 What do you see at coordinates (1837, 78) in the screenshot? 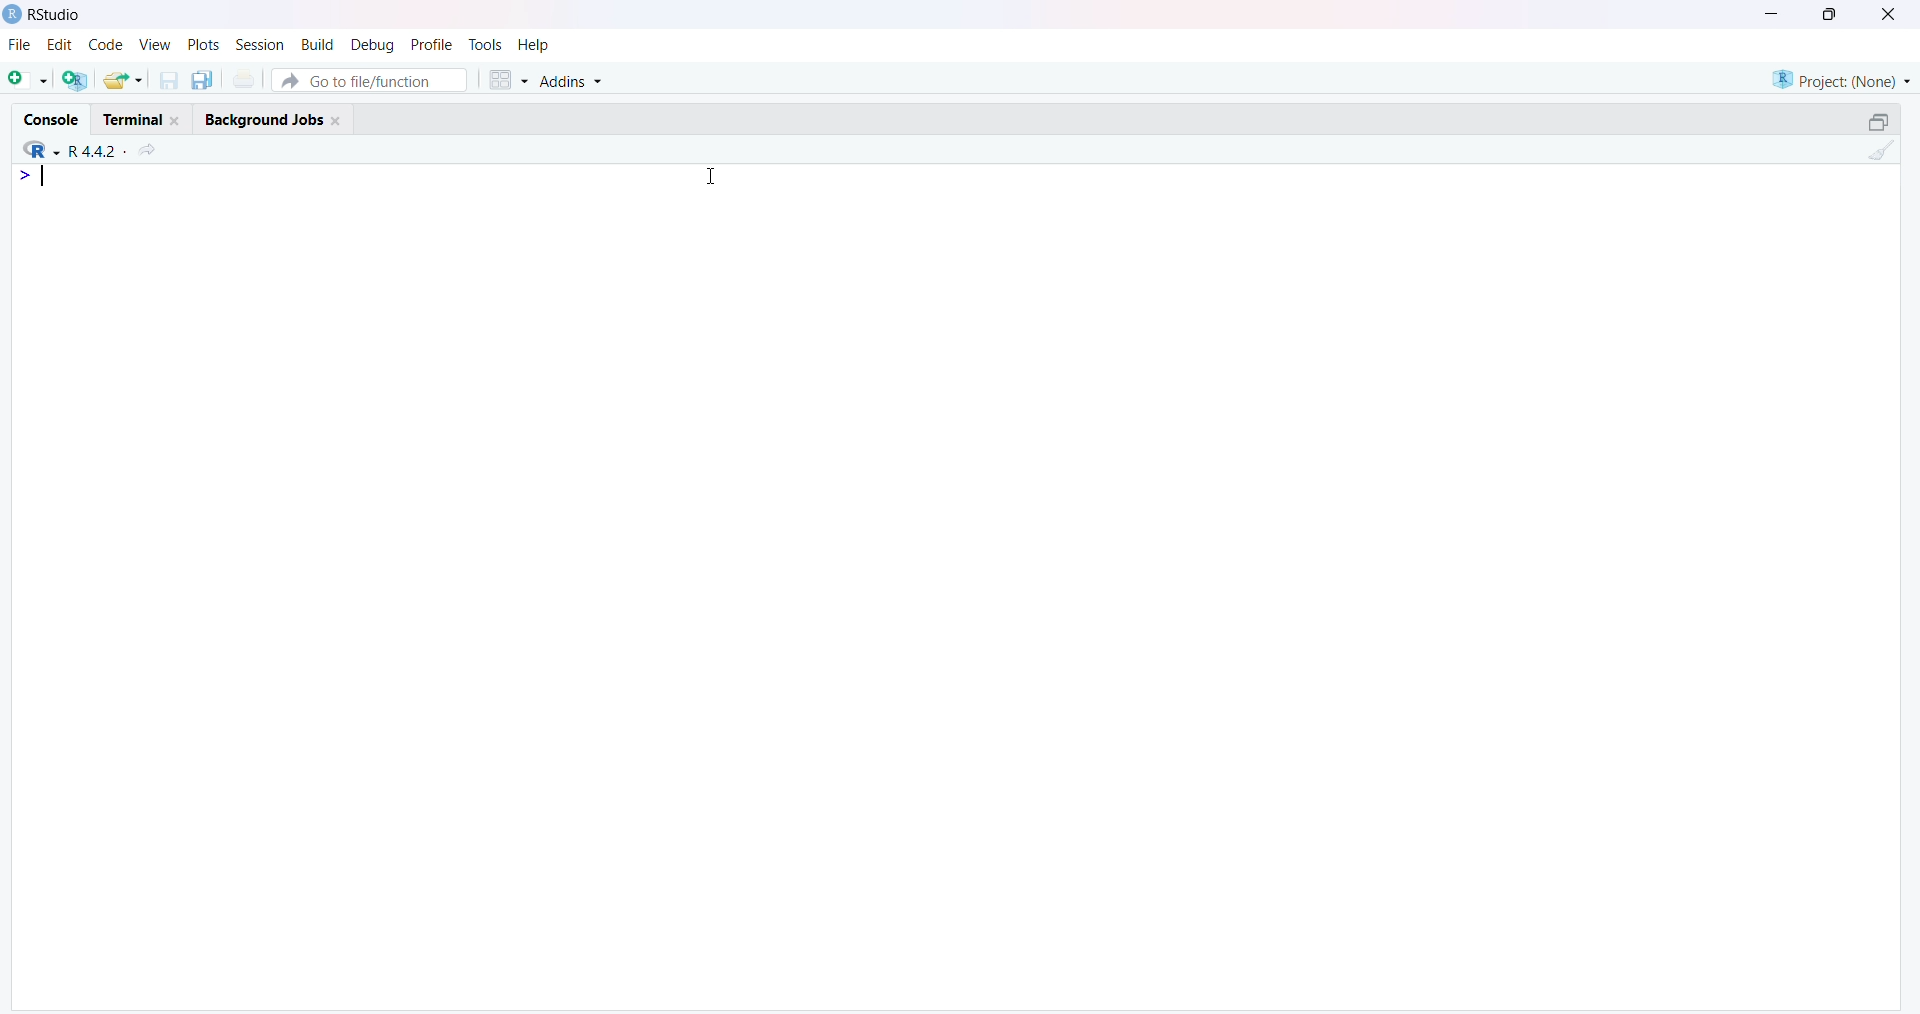
I see `Project (Note)` at bounding box center [1837, 78].